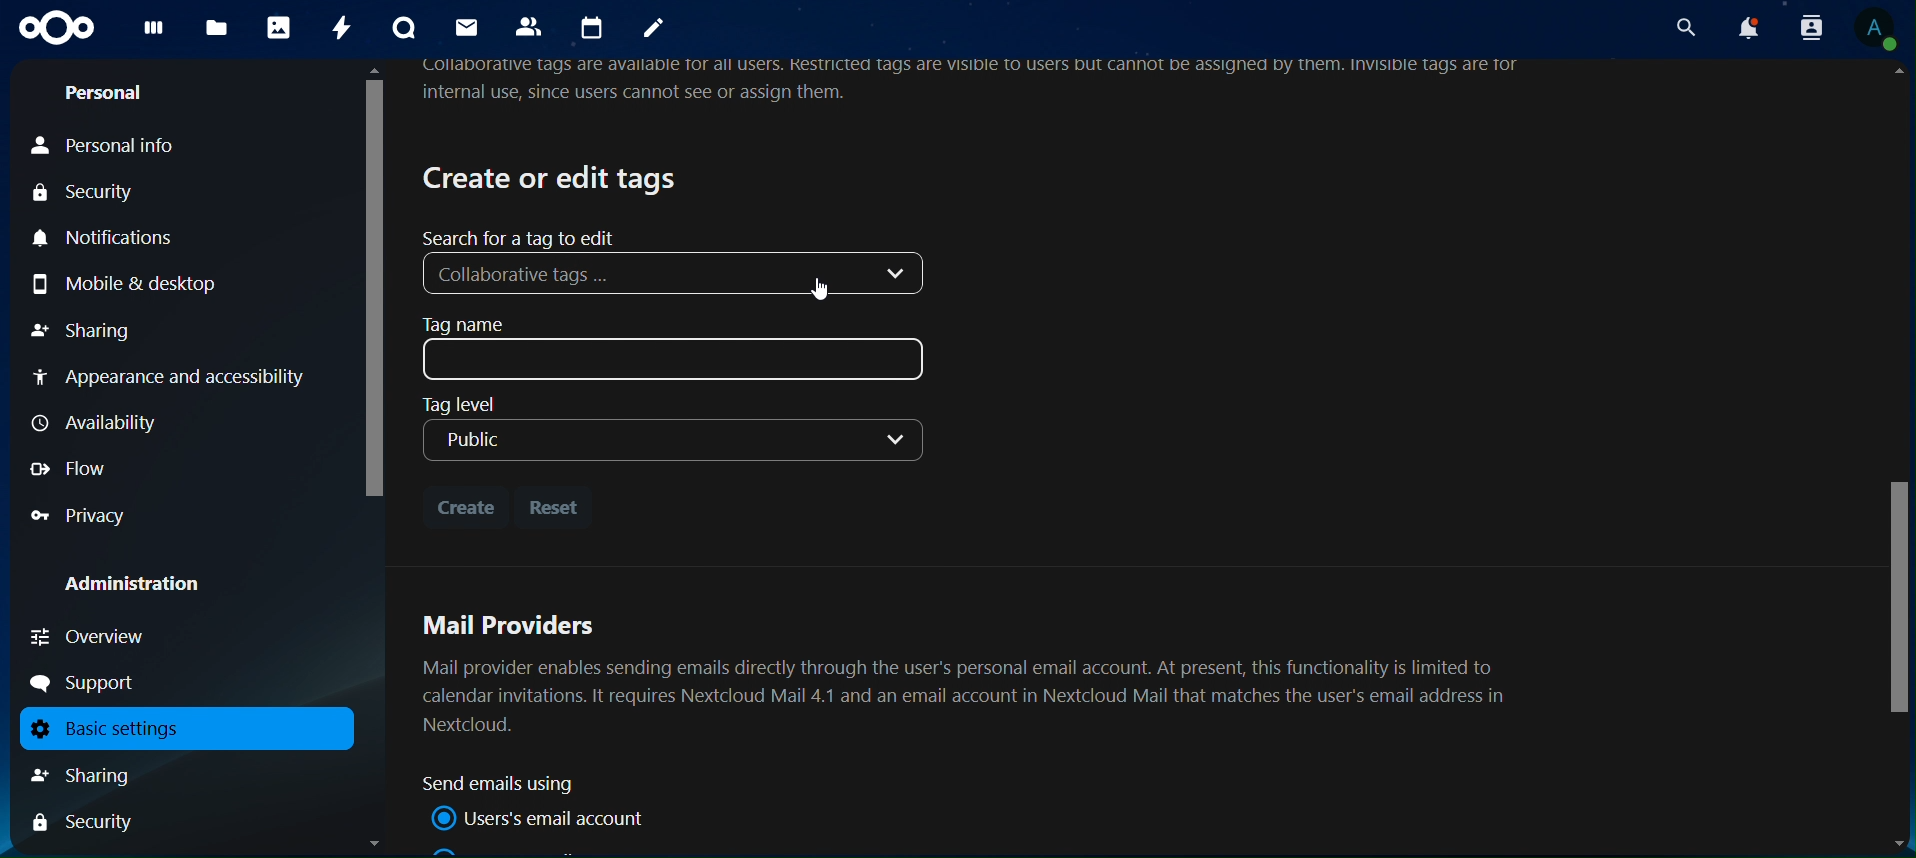  Describe the element at coordinates (1682, 27) in the screenshot. I see `search` at that location.